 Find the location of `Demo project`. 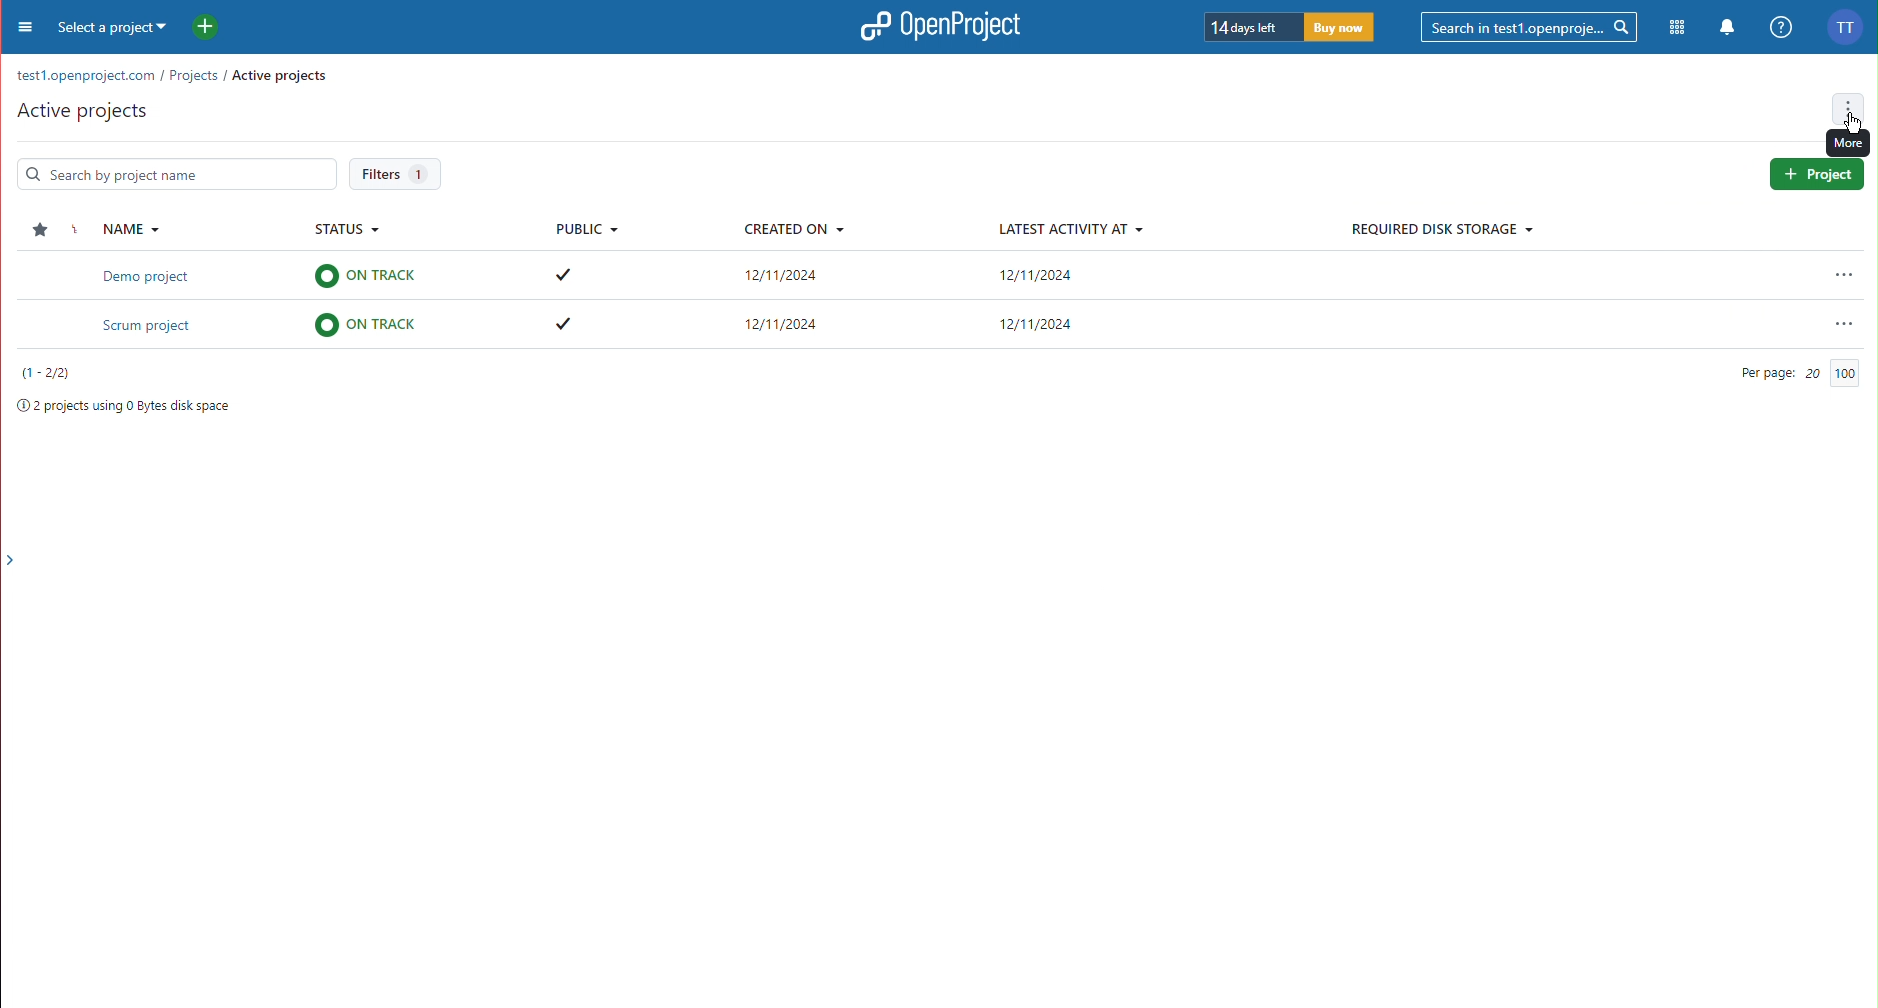

Demo project is located at coordinates (976, 277).